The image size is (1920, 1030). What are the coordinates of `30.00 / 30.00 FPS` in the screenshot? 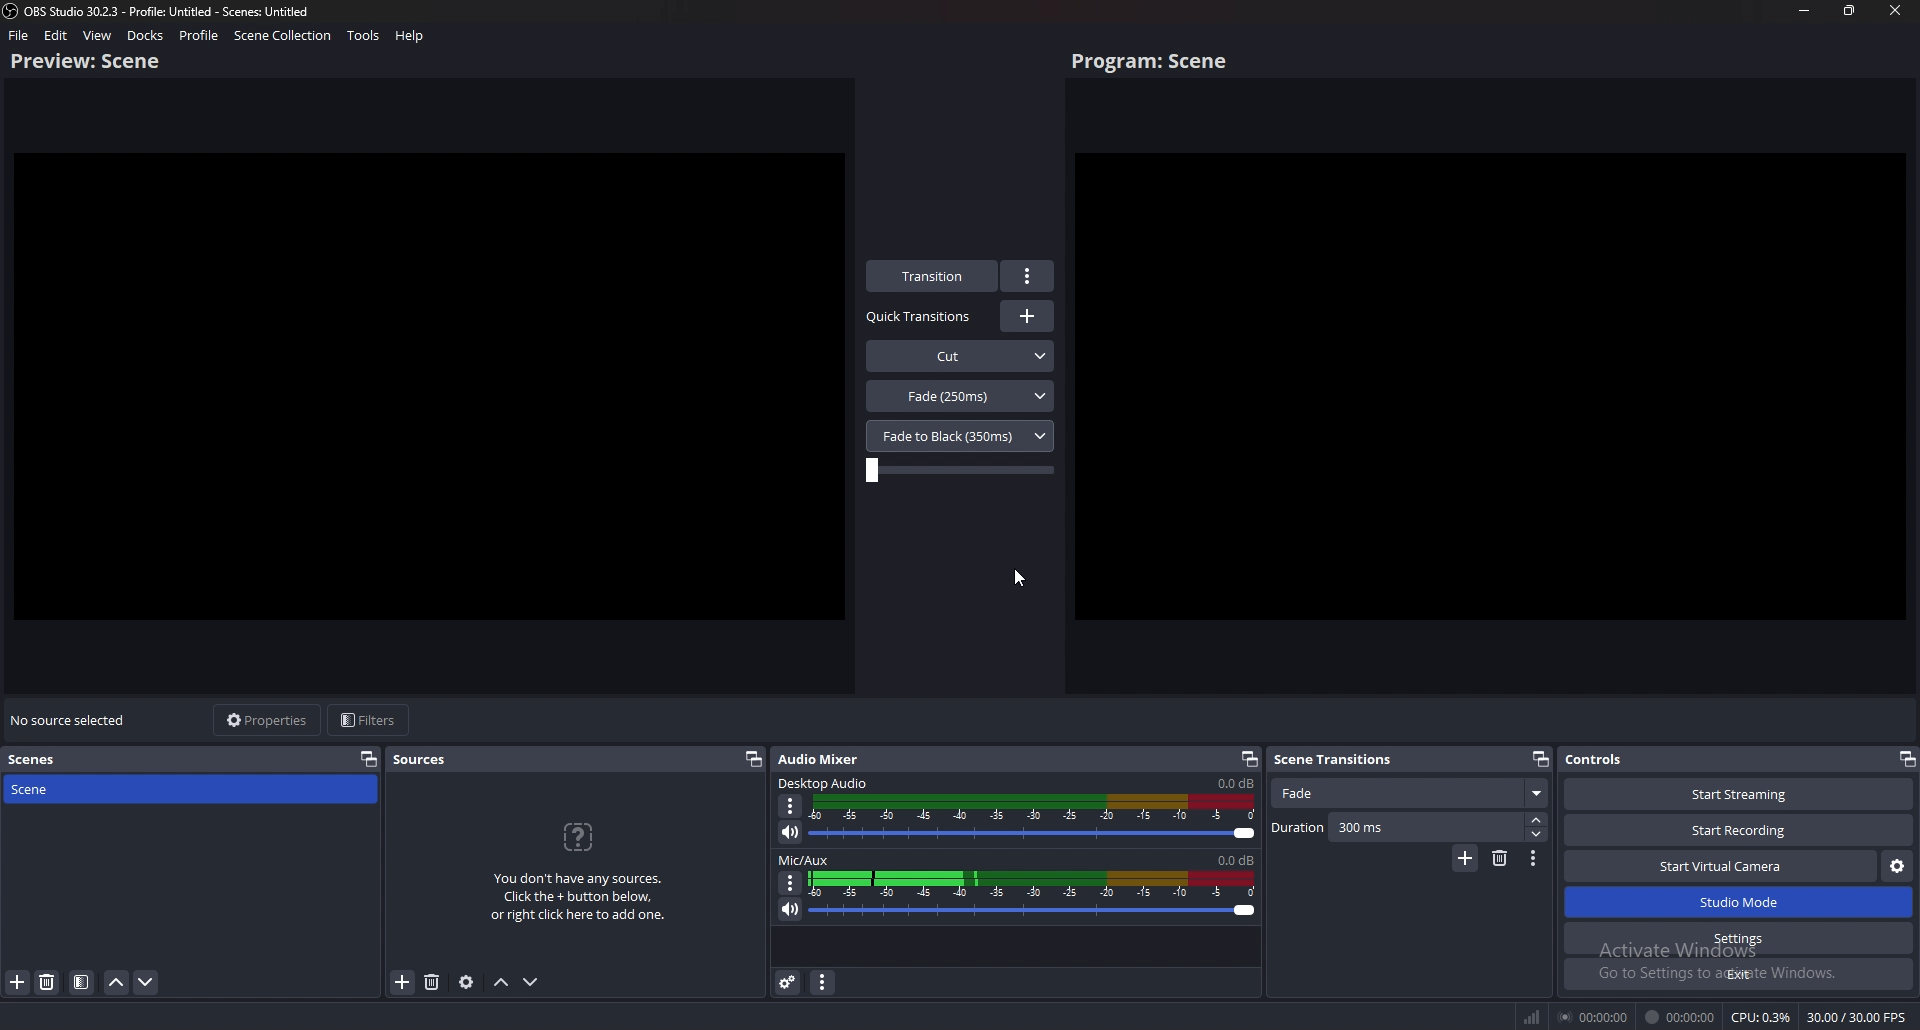 It's located at (1857, 1016).